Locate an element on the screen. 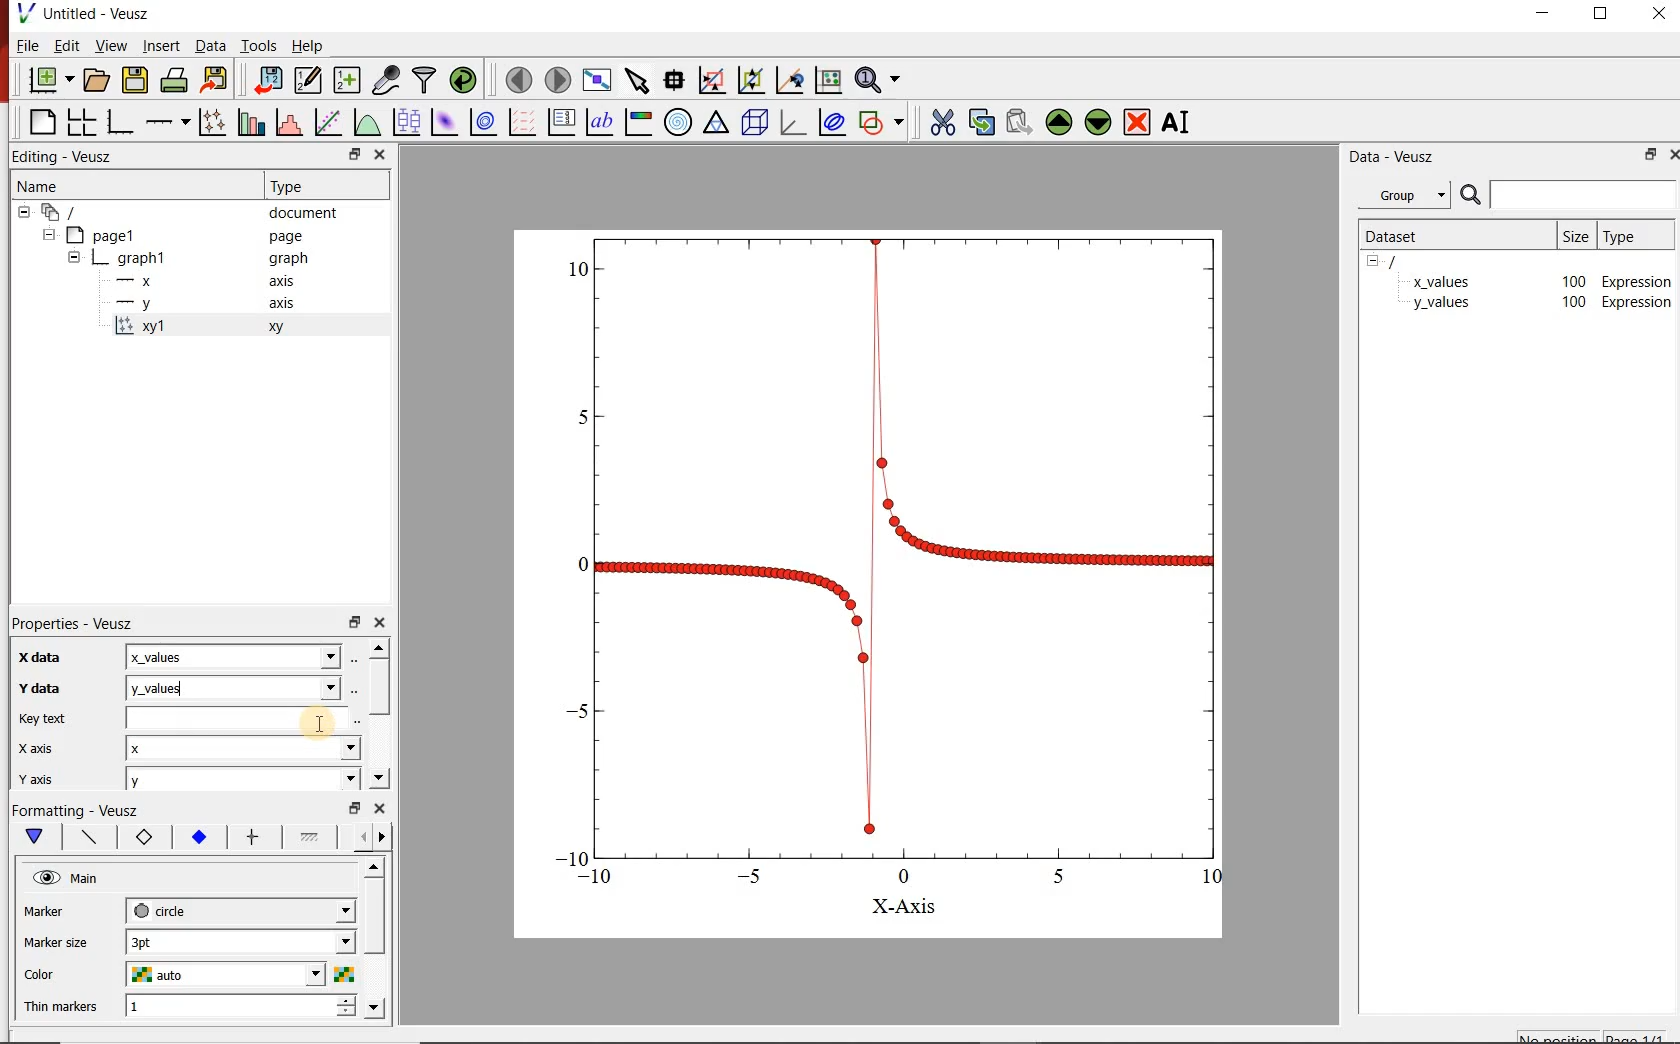  Editing - Veusz is located at coordinates (64, 157).